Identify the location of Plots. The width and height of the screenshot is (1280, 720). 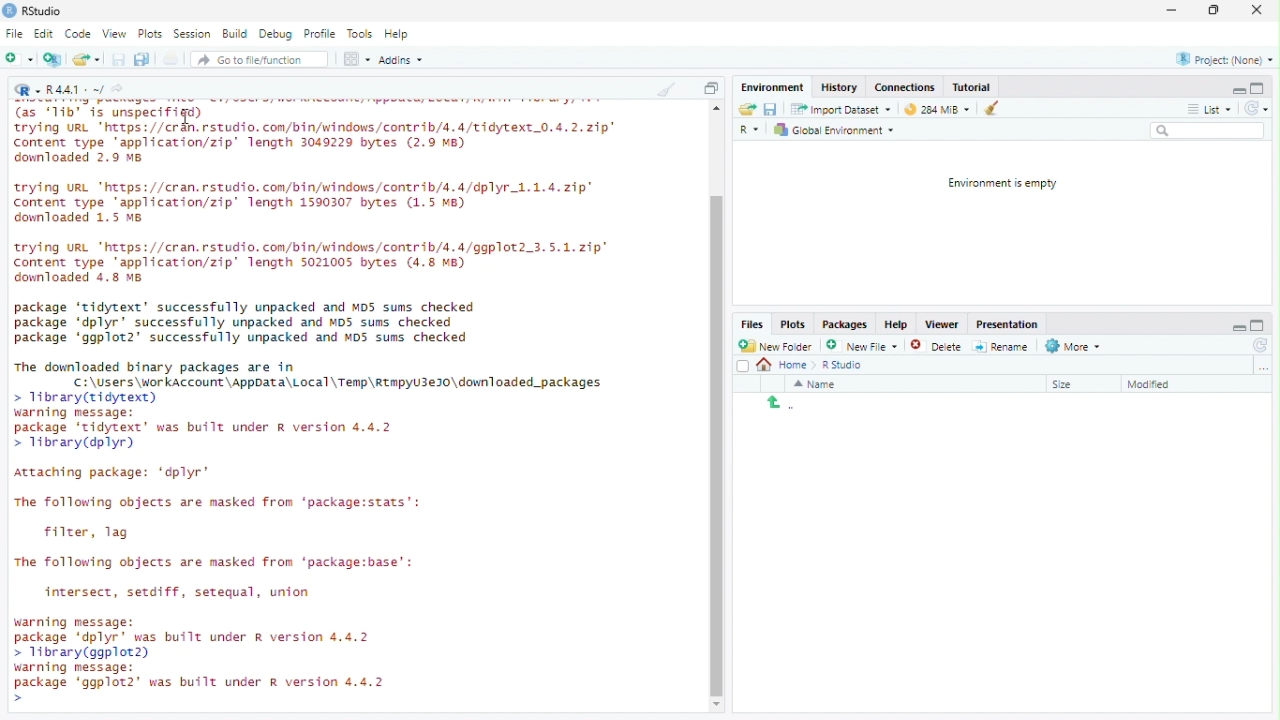
(794, 325).